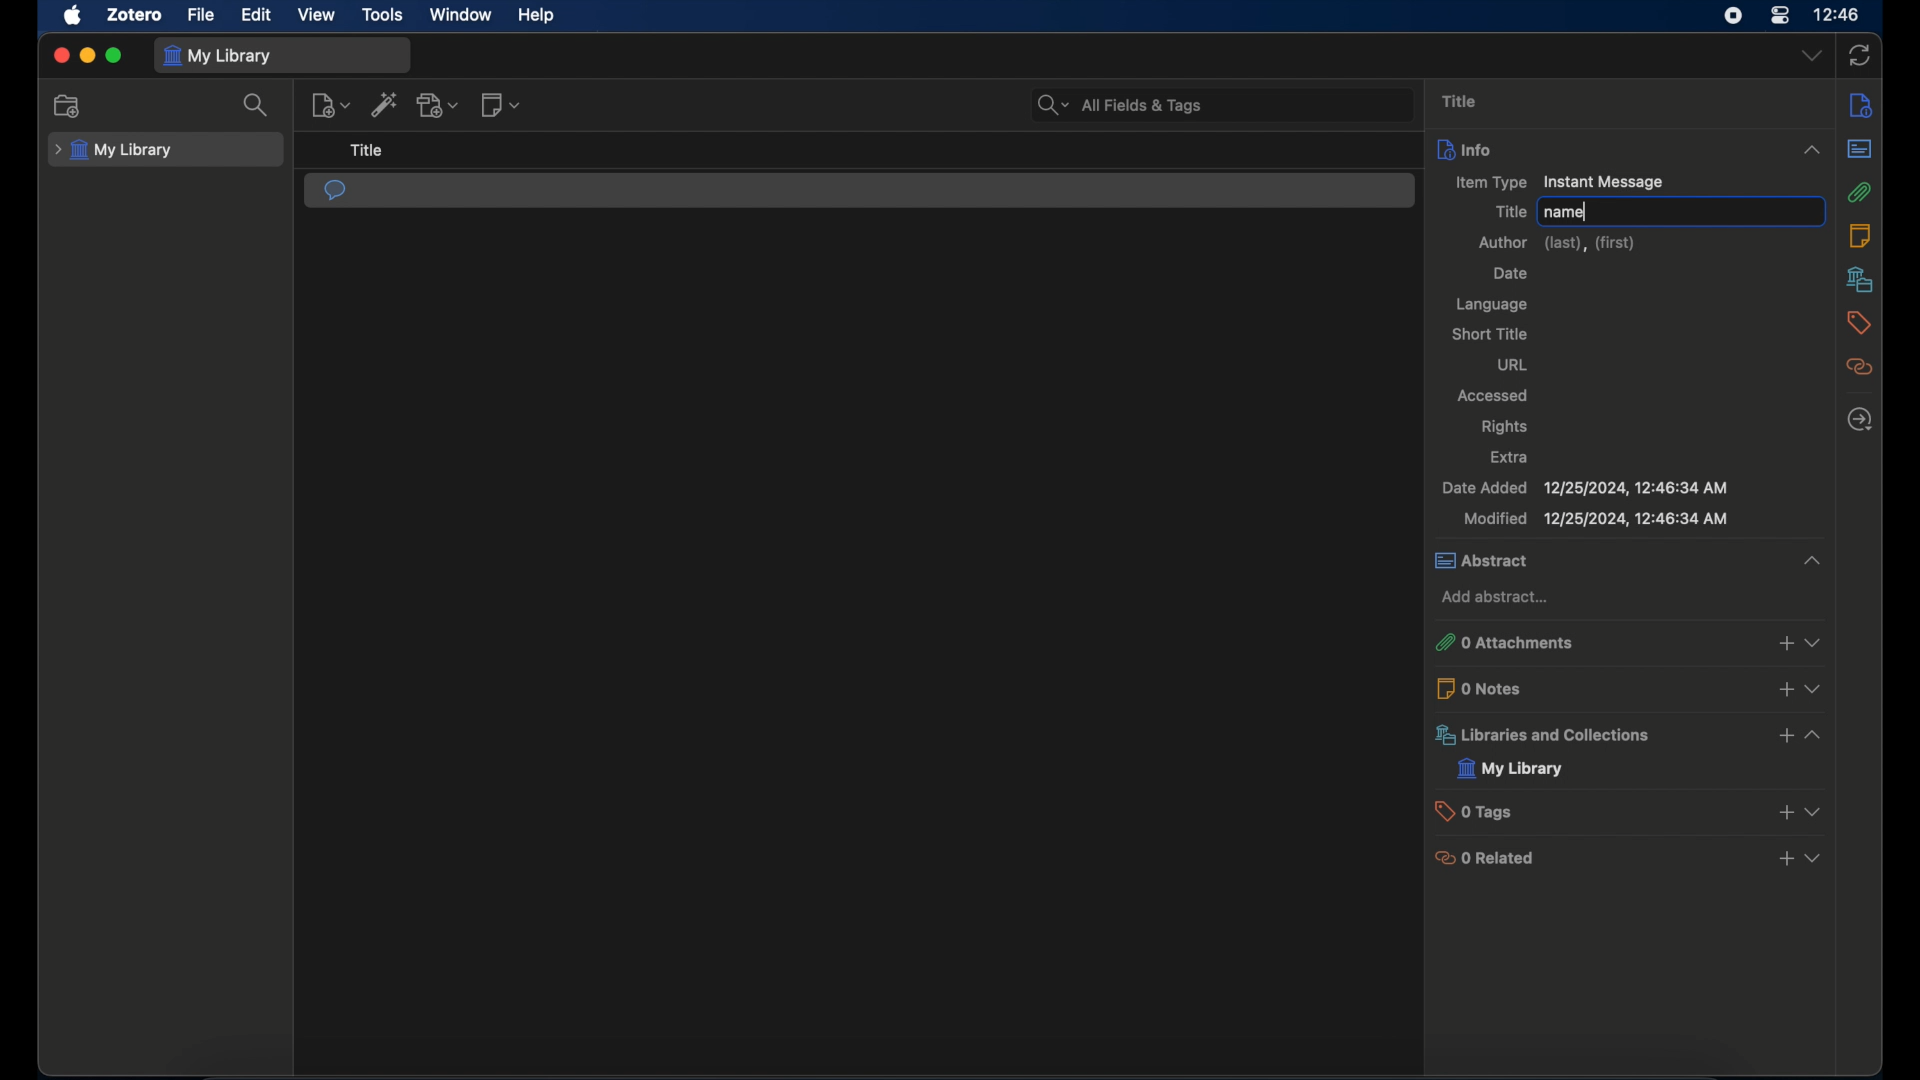  I want to click on new item, so click(331, 105).